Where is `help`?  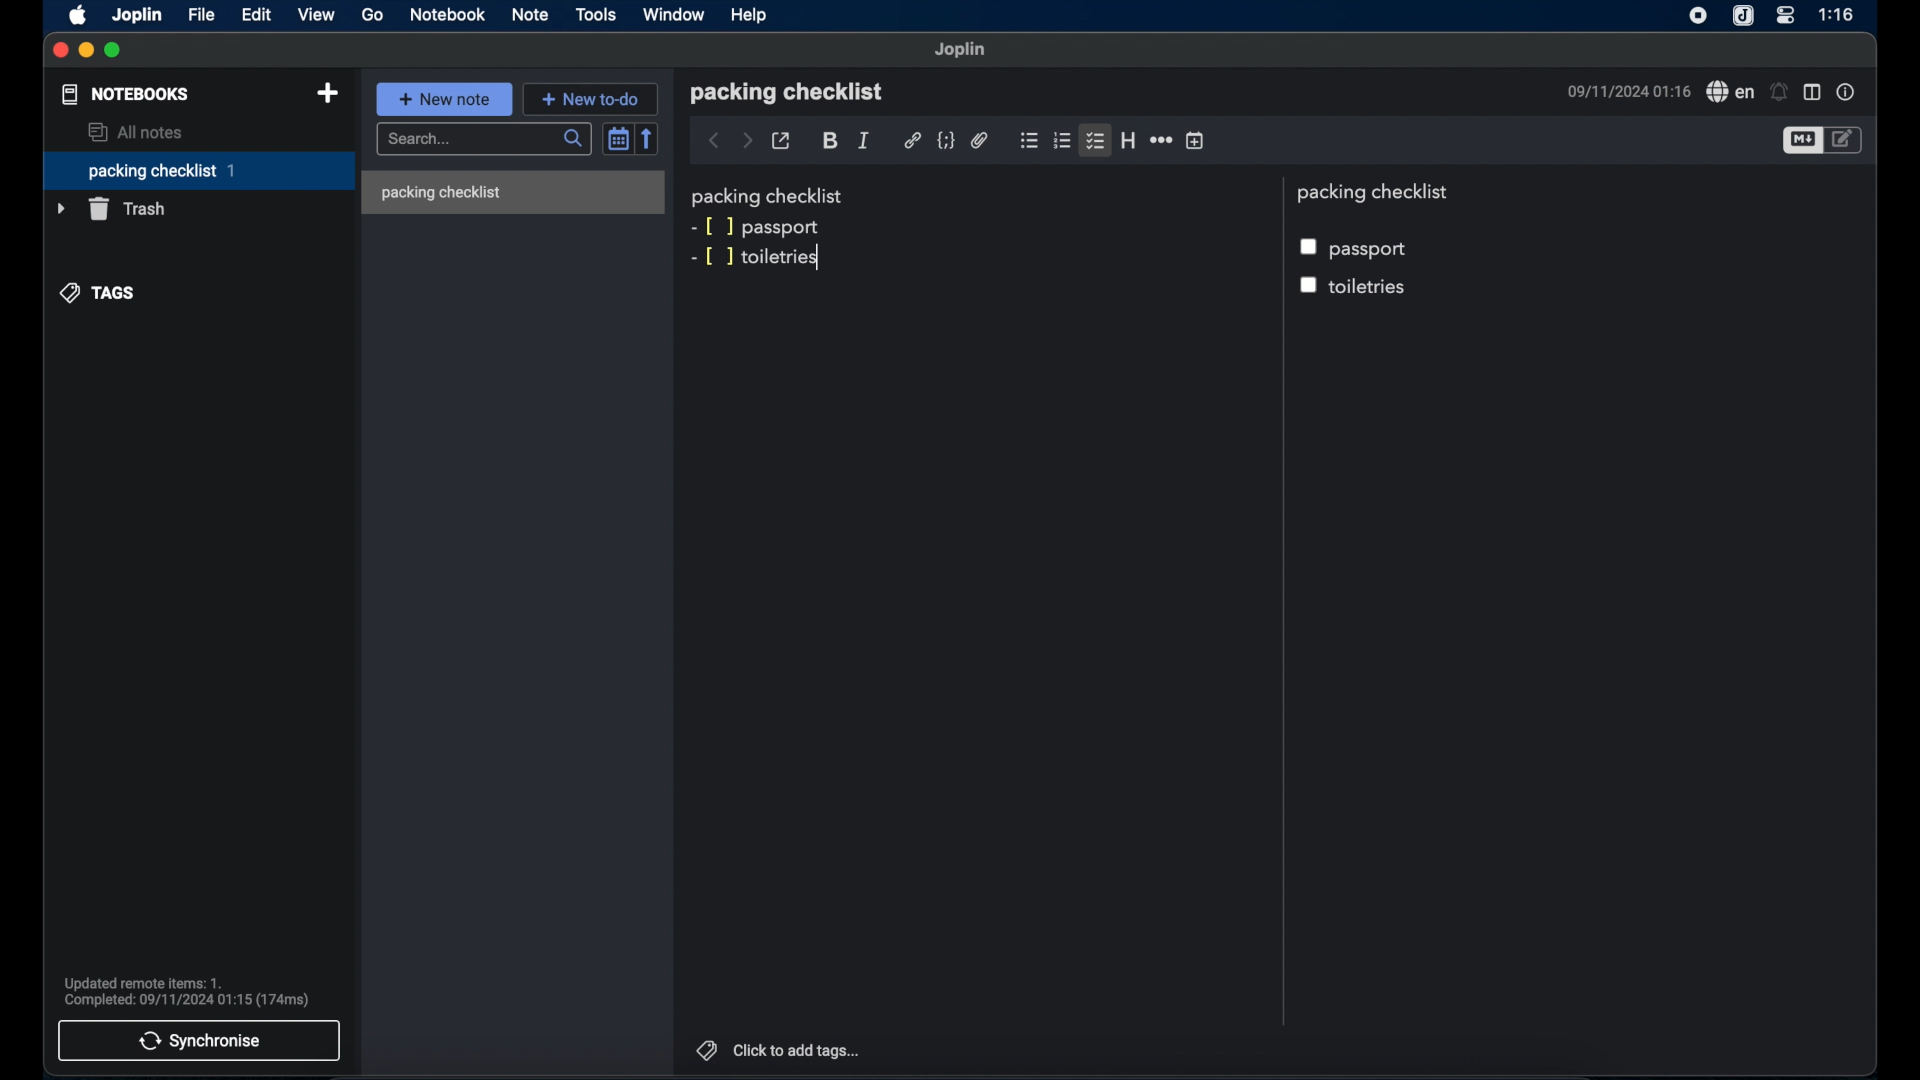
help is located at coordinates (750, 14).